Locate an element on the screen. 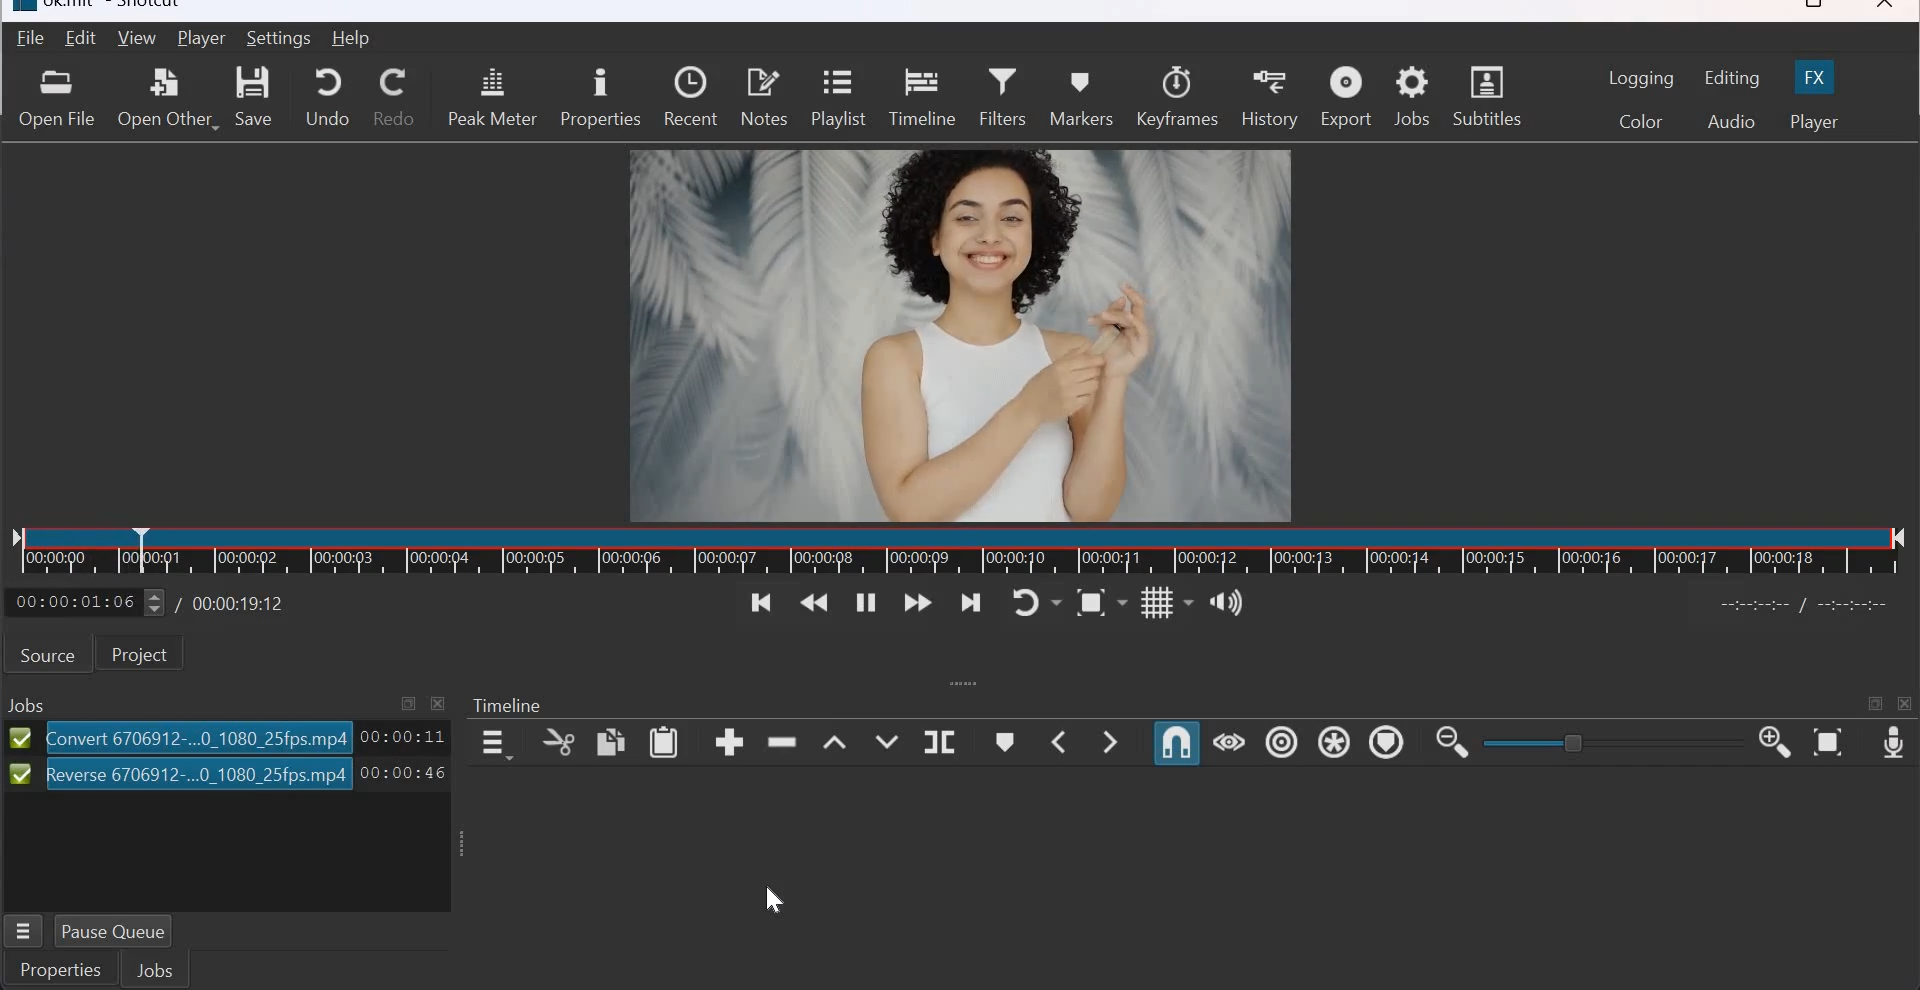 The height and width of the screenshot is (990, 1920). Markers is located at coordinates (1084, 97).